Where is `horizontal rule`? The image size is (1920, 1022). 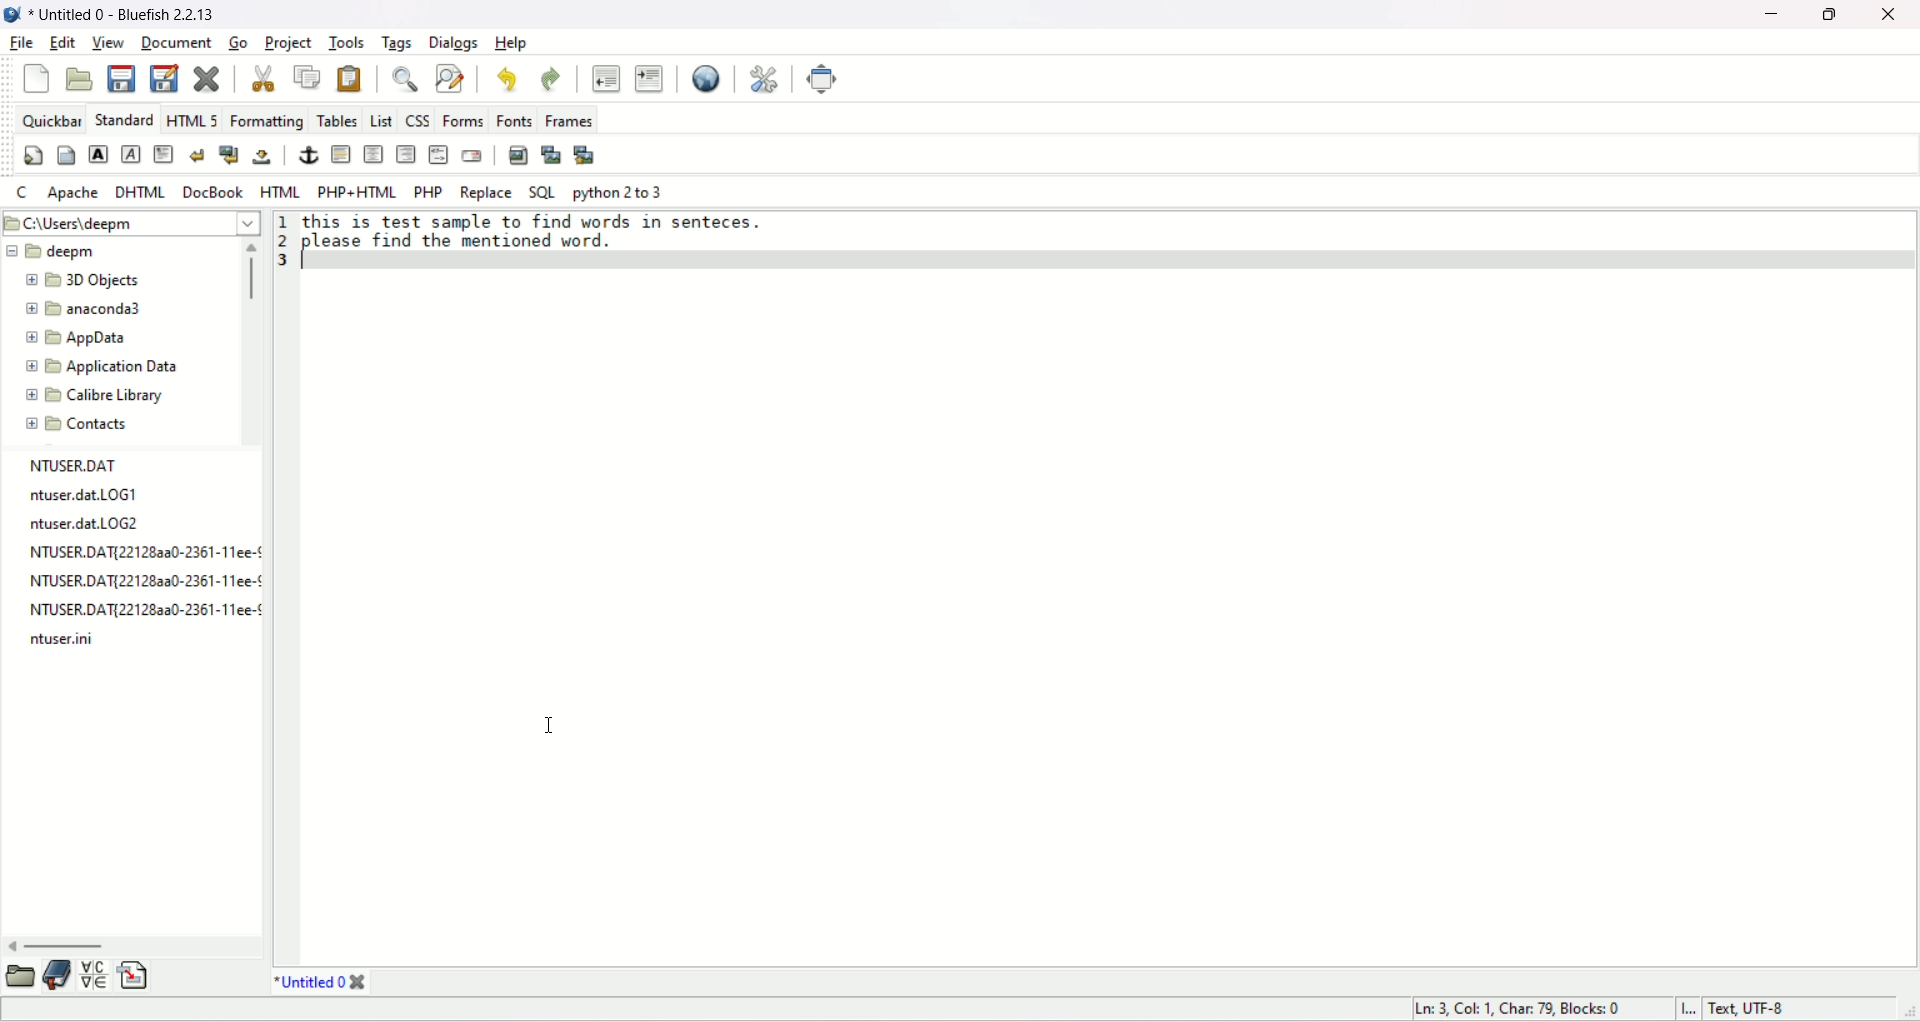 horizontal rule is located at coordinates (340, 154).